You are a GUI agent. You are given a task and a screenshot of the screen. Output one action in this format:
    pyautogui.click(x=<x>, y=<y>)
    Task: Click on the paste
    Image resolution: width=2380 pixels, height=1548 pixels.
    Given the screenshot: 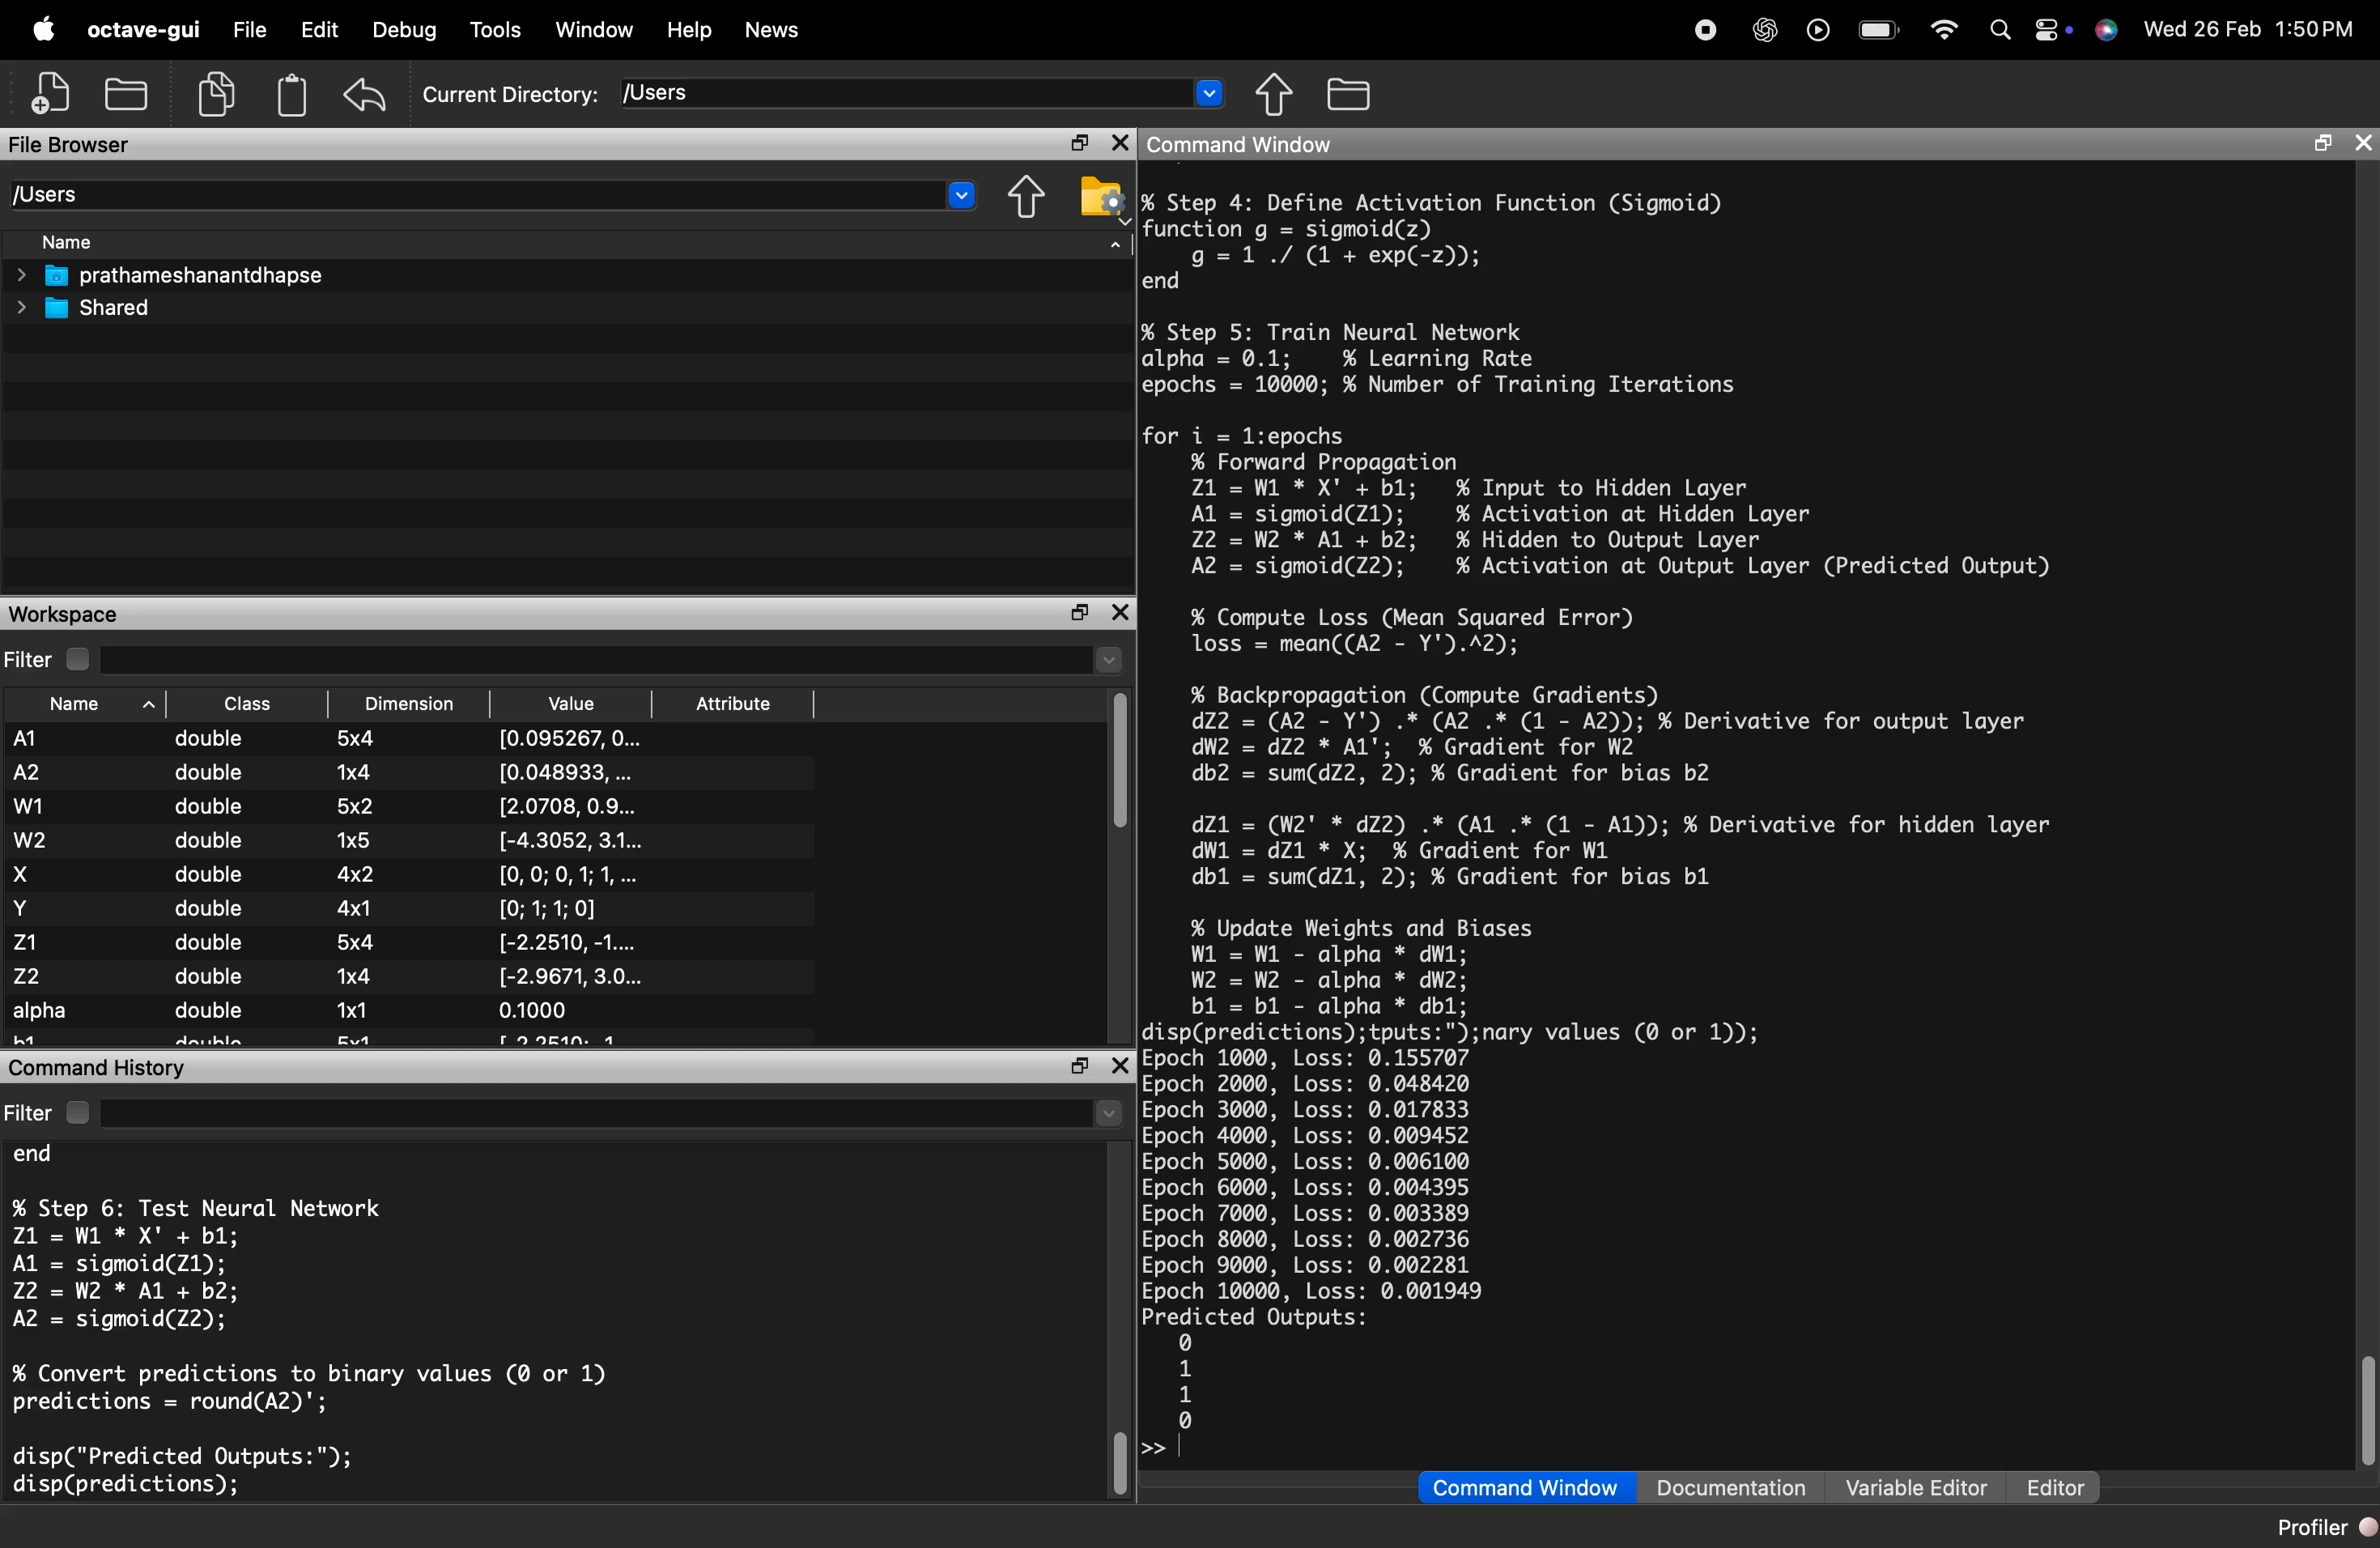 What is the action you would take?
    pyautogui.click(x=292, y=95)
    